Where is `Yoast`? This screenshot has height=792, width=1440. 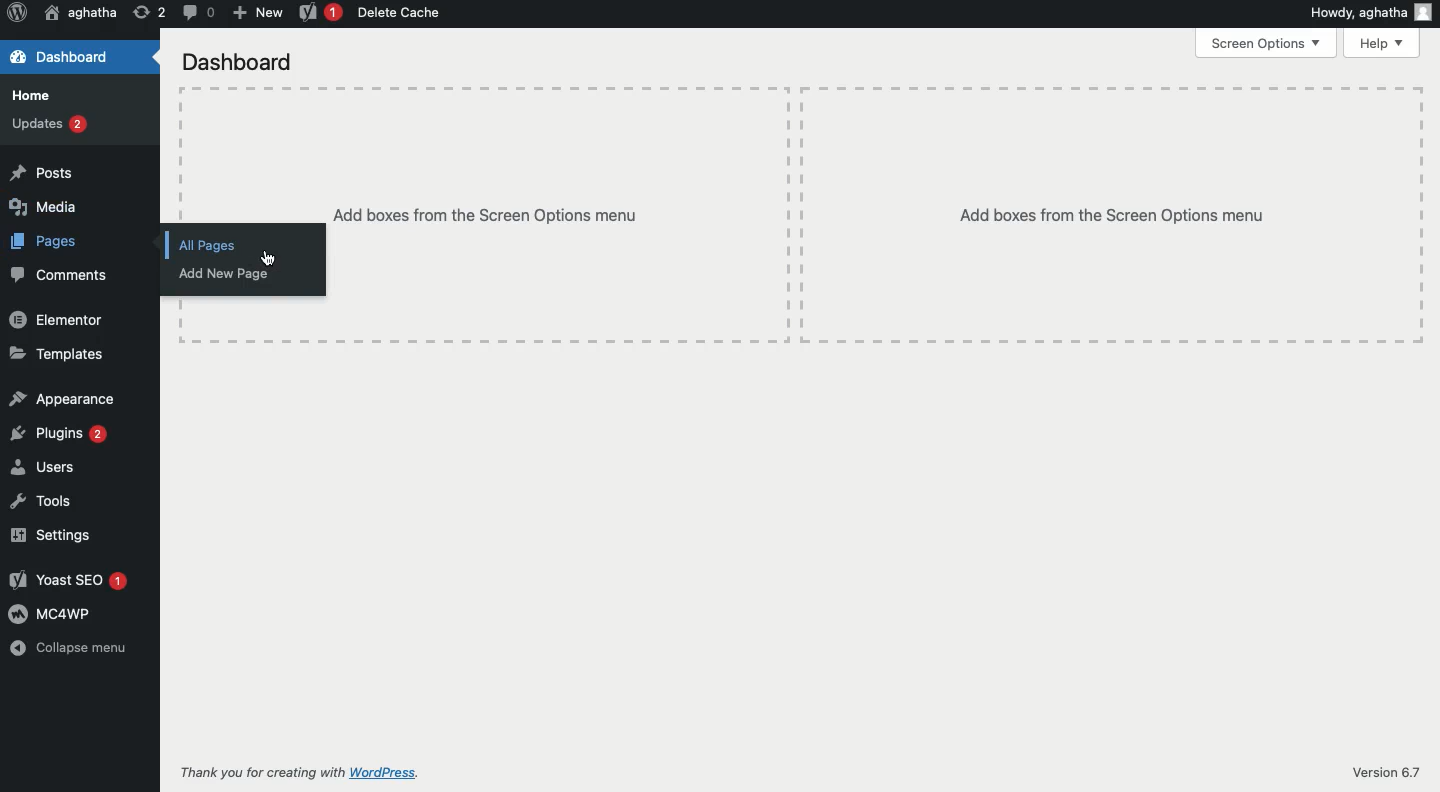 Yoast is located at coordinates (318, 13).